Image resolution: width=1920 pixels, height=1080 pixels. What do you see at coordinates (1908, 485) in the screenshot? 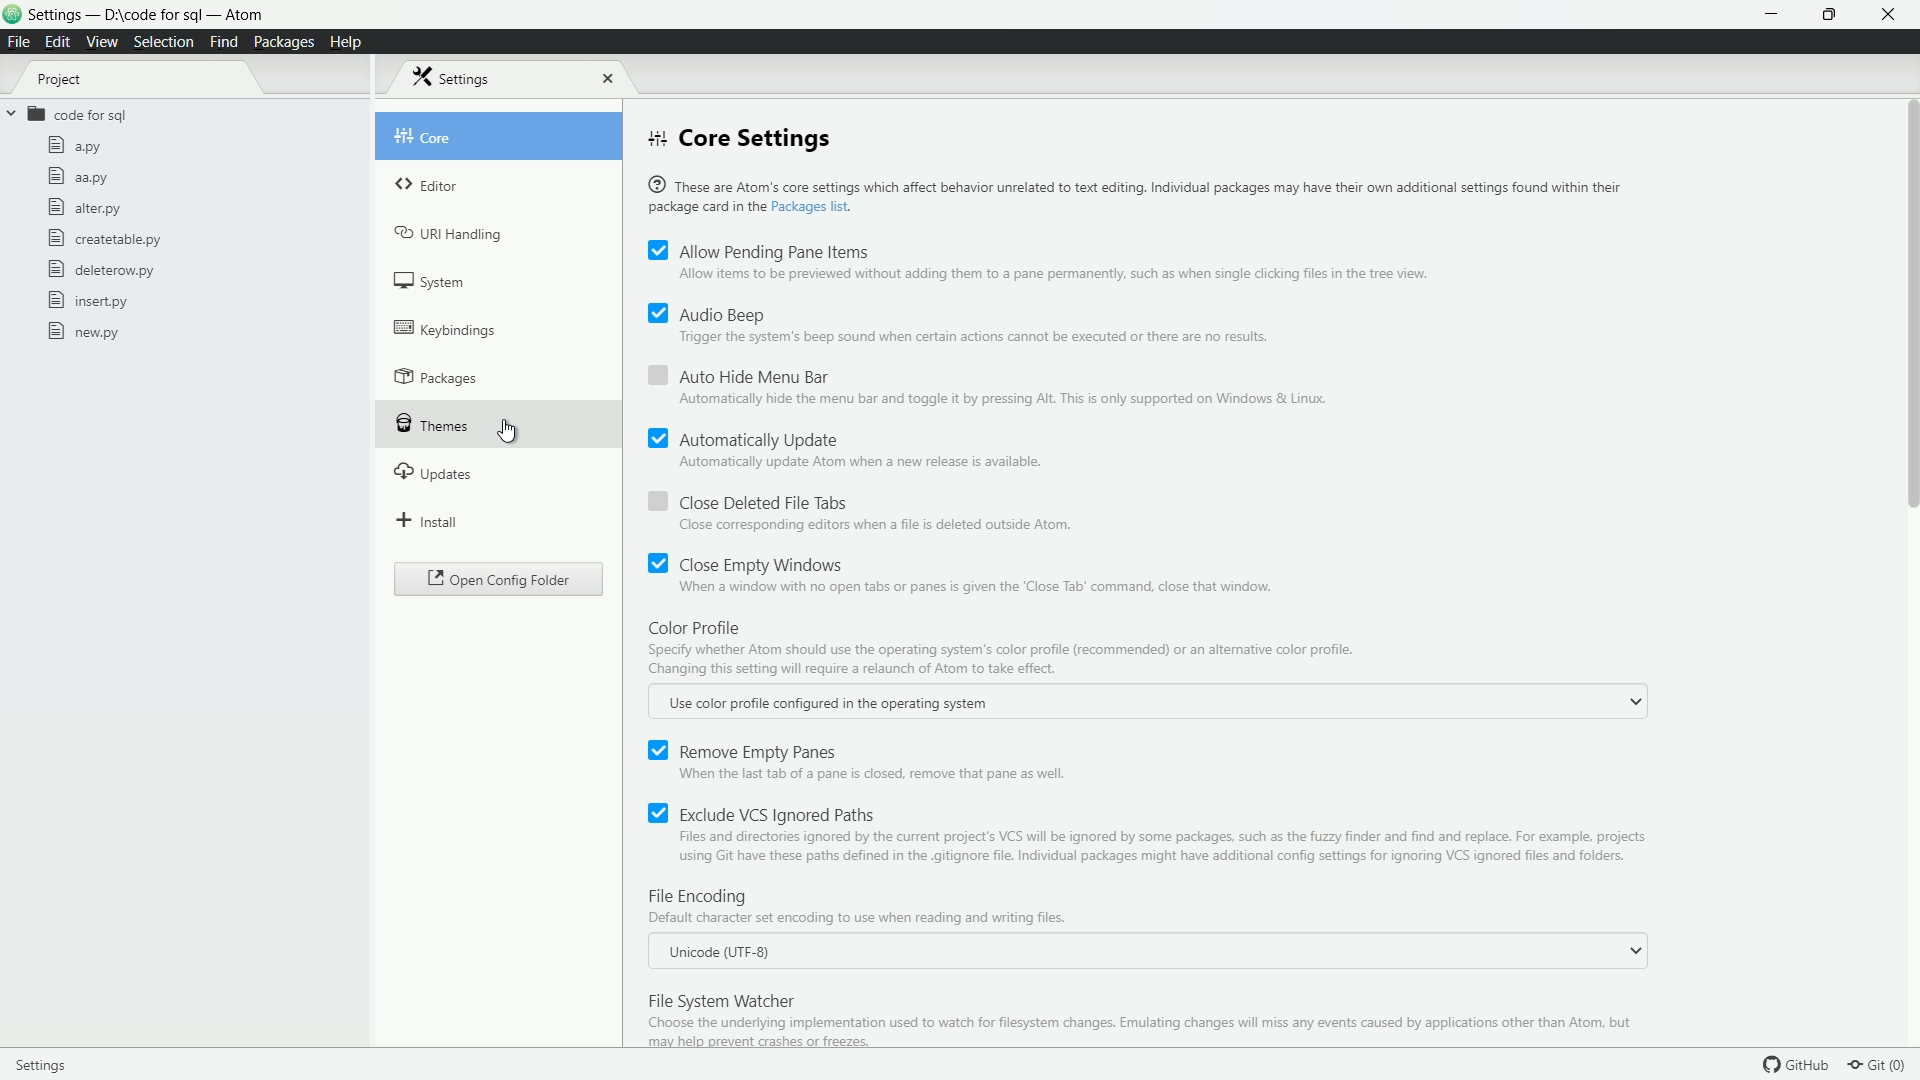
I see `scroll bar` at bounding box center [1908, 485].